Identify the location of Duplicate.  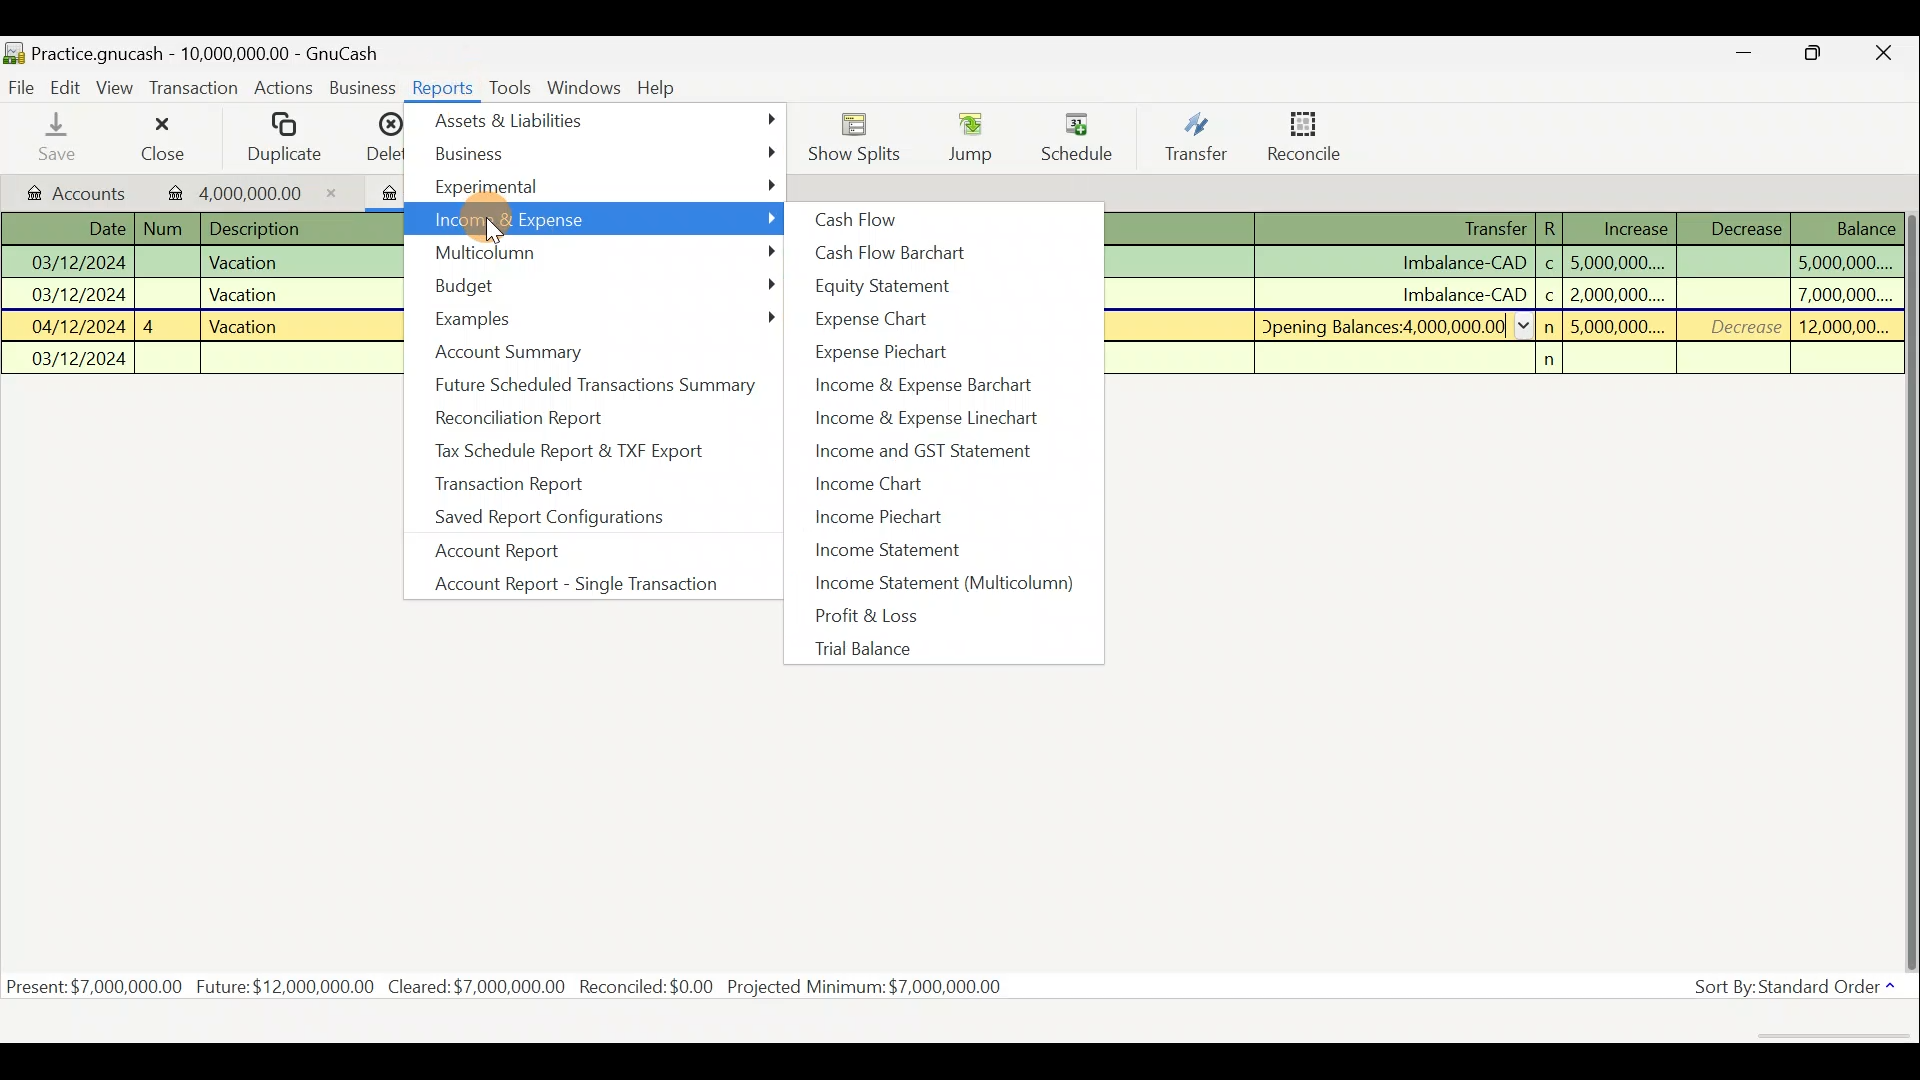
(281, 137).